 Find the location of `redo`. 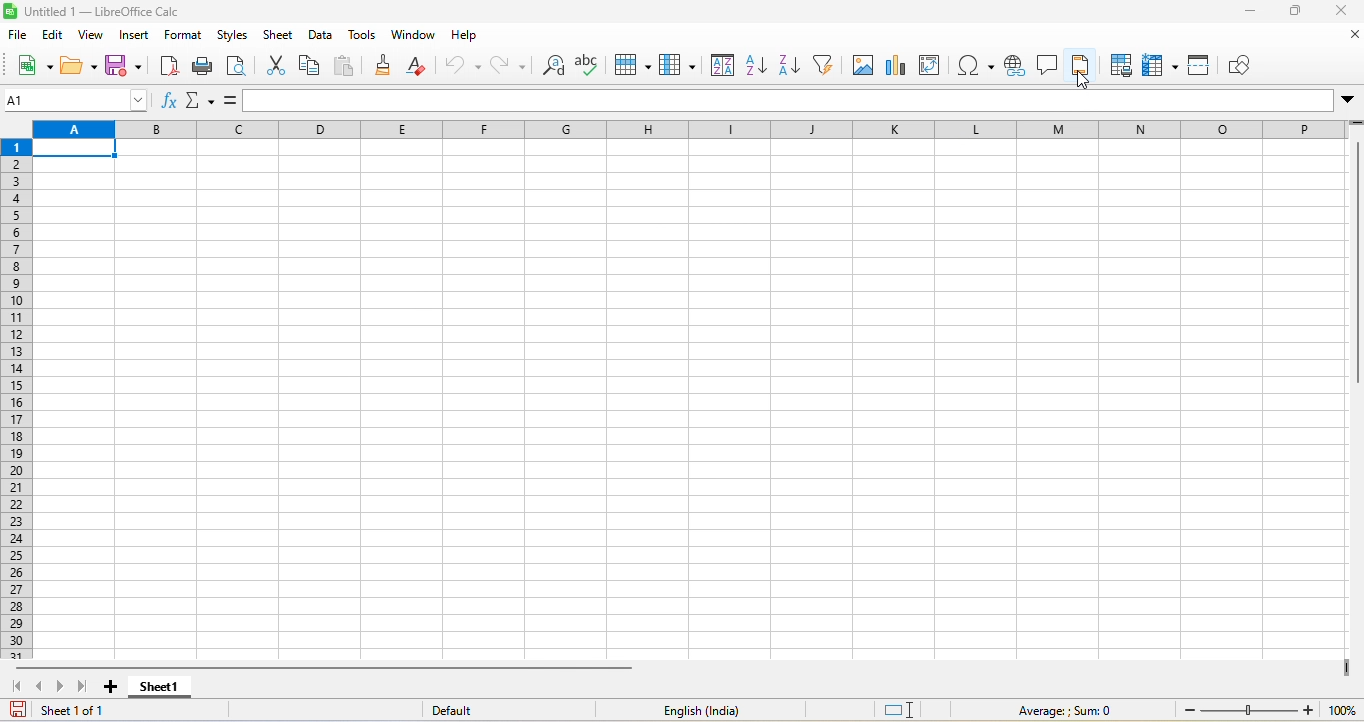

redo is located at coordinates (506, 67).